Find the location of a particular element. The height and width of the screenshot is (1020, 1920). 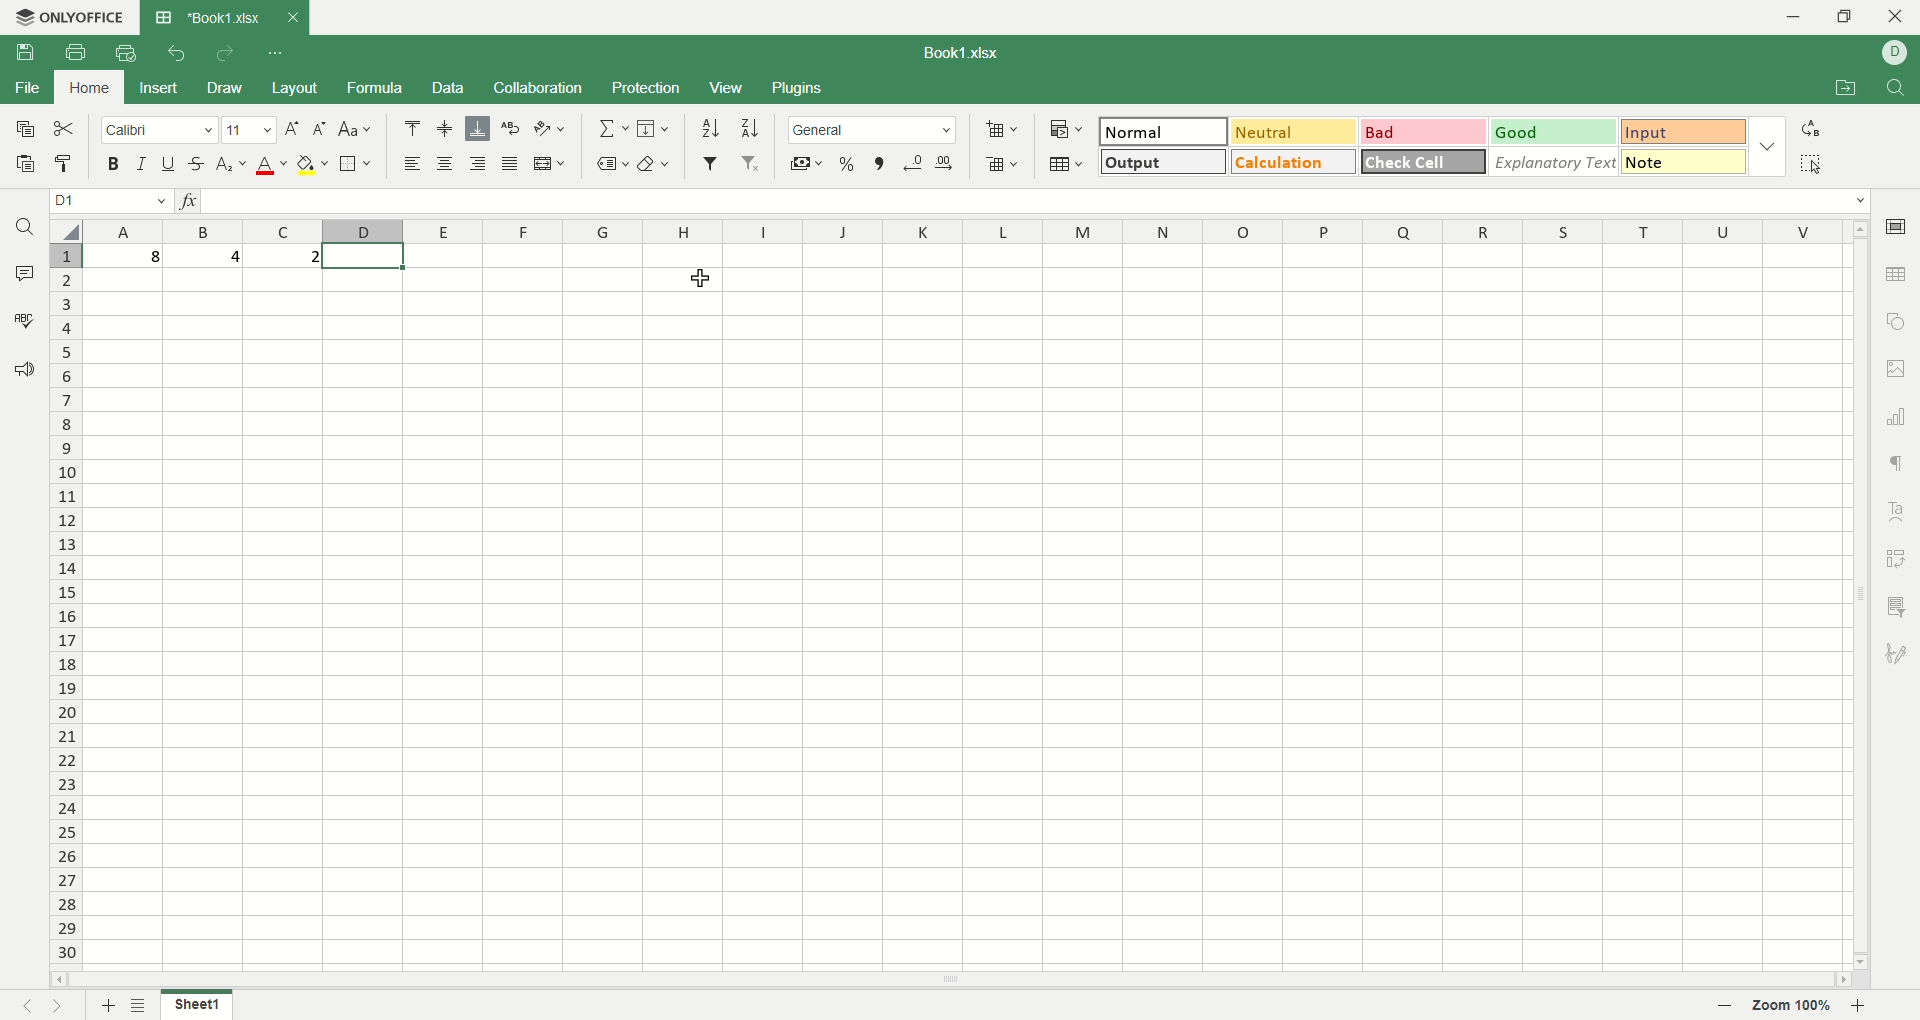

zoom out is located at coordinates (1726, 1006).